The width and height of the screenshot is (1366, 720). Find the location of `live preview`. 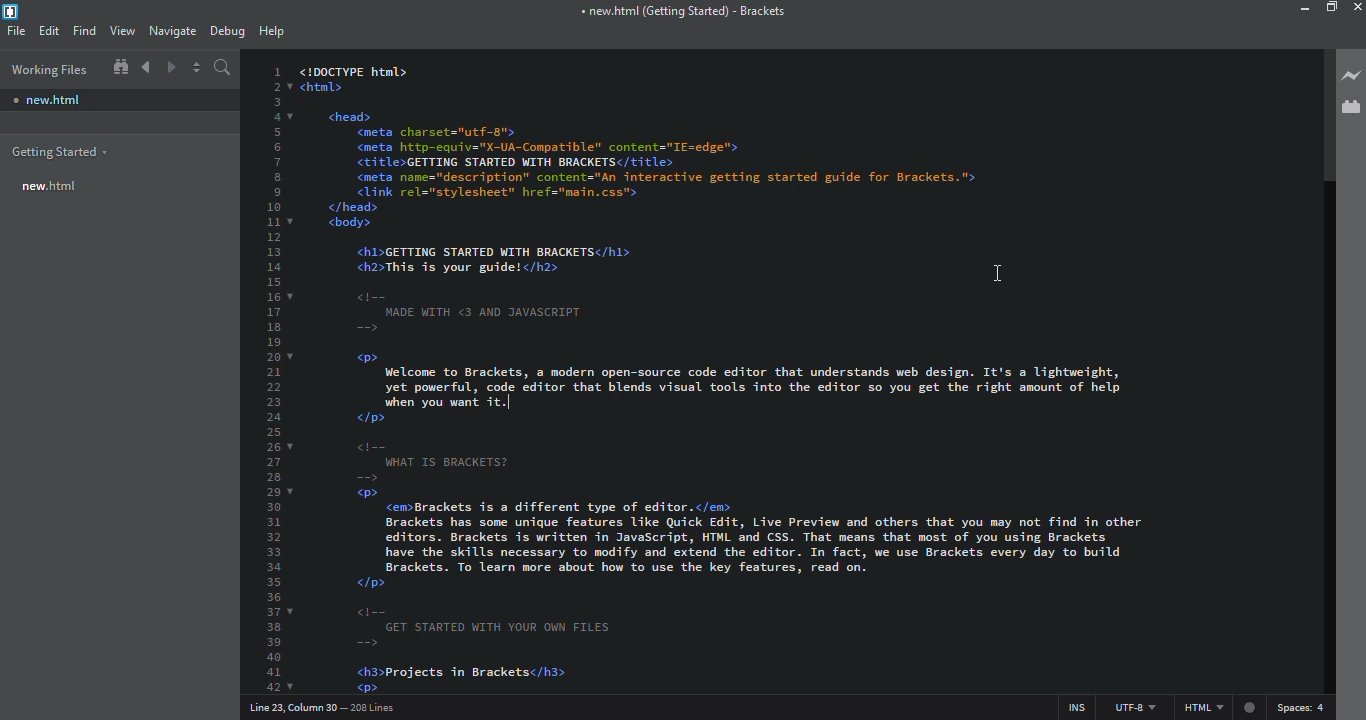

live preview is located at coordinates (1352, 76).